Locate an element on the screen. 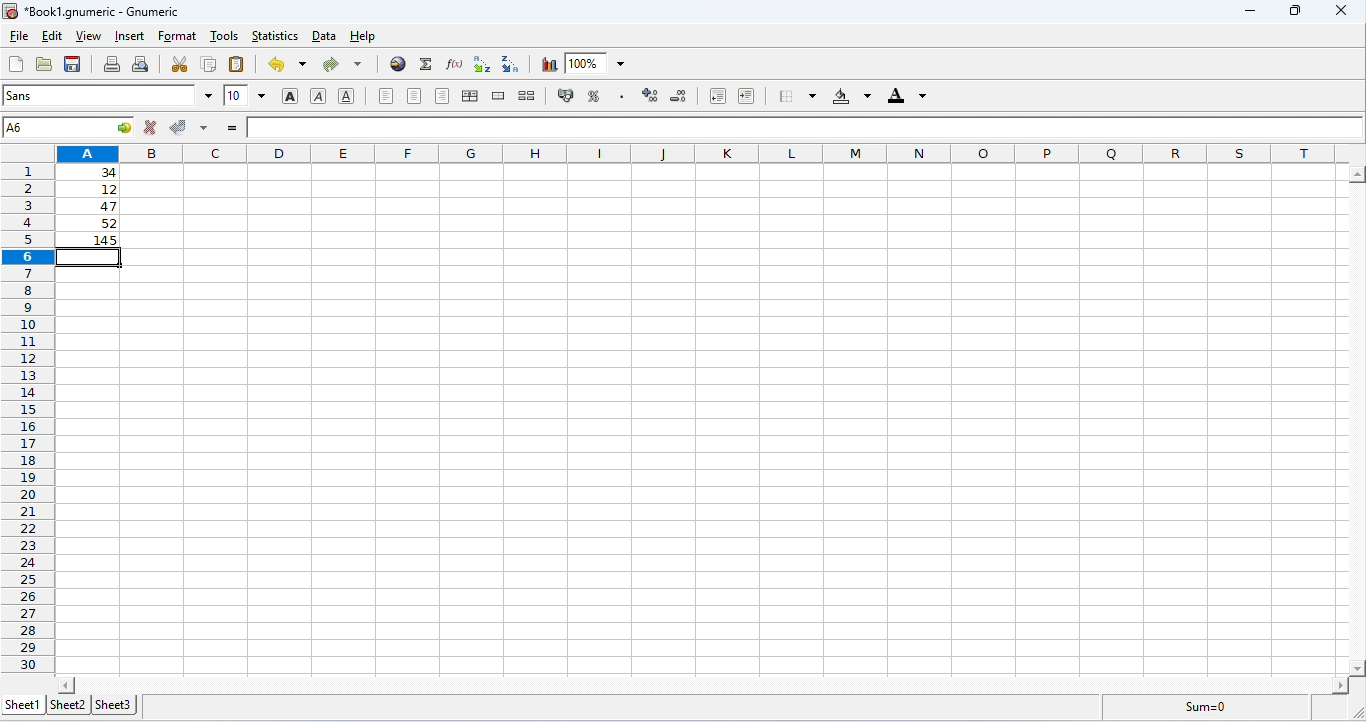  insert chart is located at coordinates (549, 65).